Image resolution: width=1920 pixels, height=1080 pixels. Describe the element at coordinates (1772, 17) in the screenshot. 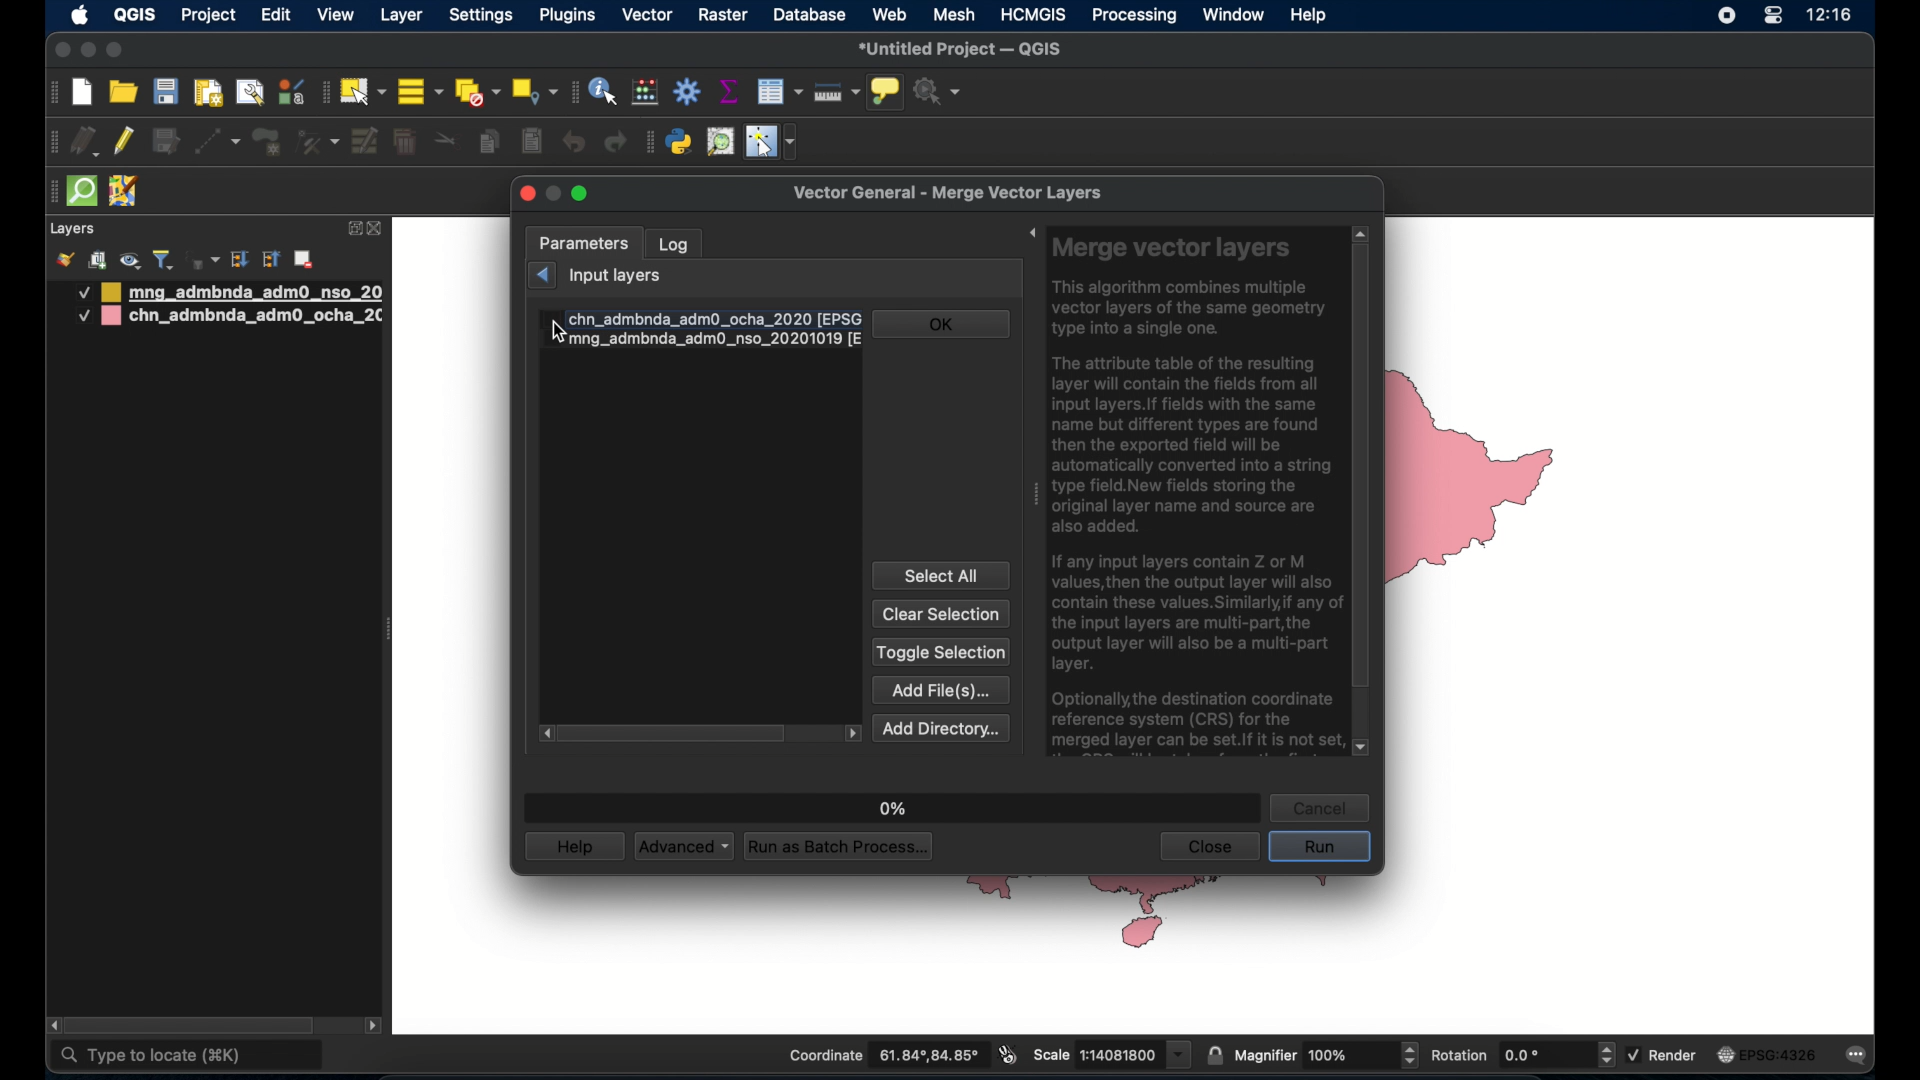

I see `control center` at that location.